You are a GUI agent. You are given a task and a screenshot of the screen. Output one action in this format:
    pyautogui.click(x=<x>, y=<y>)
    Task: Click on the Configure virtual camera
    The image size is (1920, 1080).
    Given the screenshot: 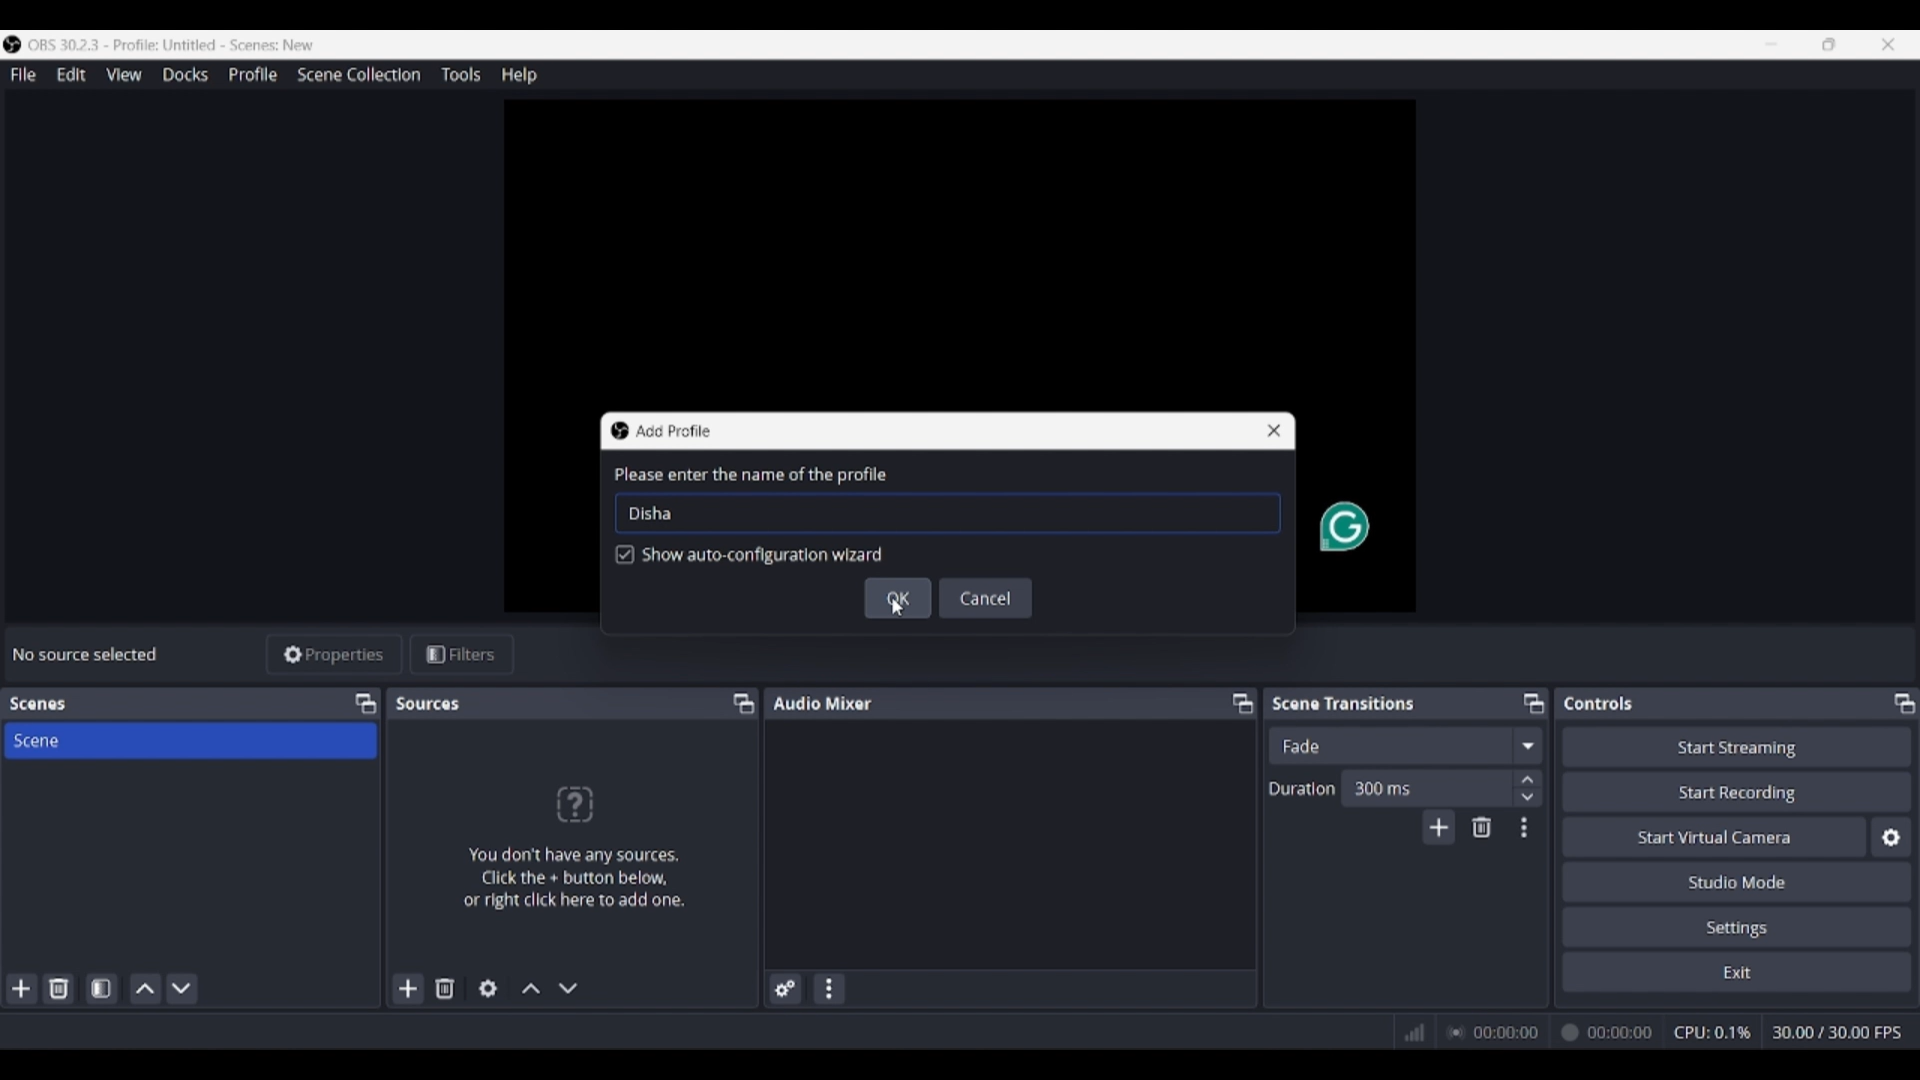 What is the action you would take?
    pyautogui.click(x=1891, y=837)
    